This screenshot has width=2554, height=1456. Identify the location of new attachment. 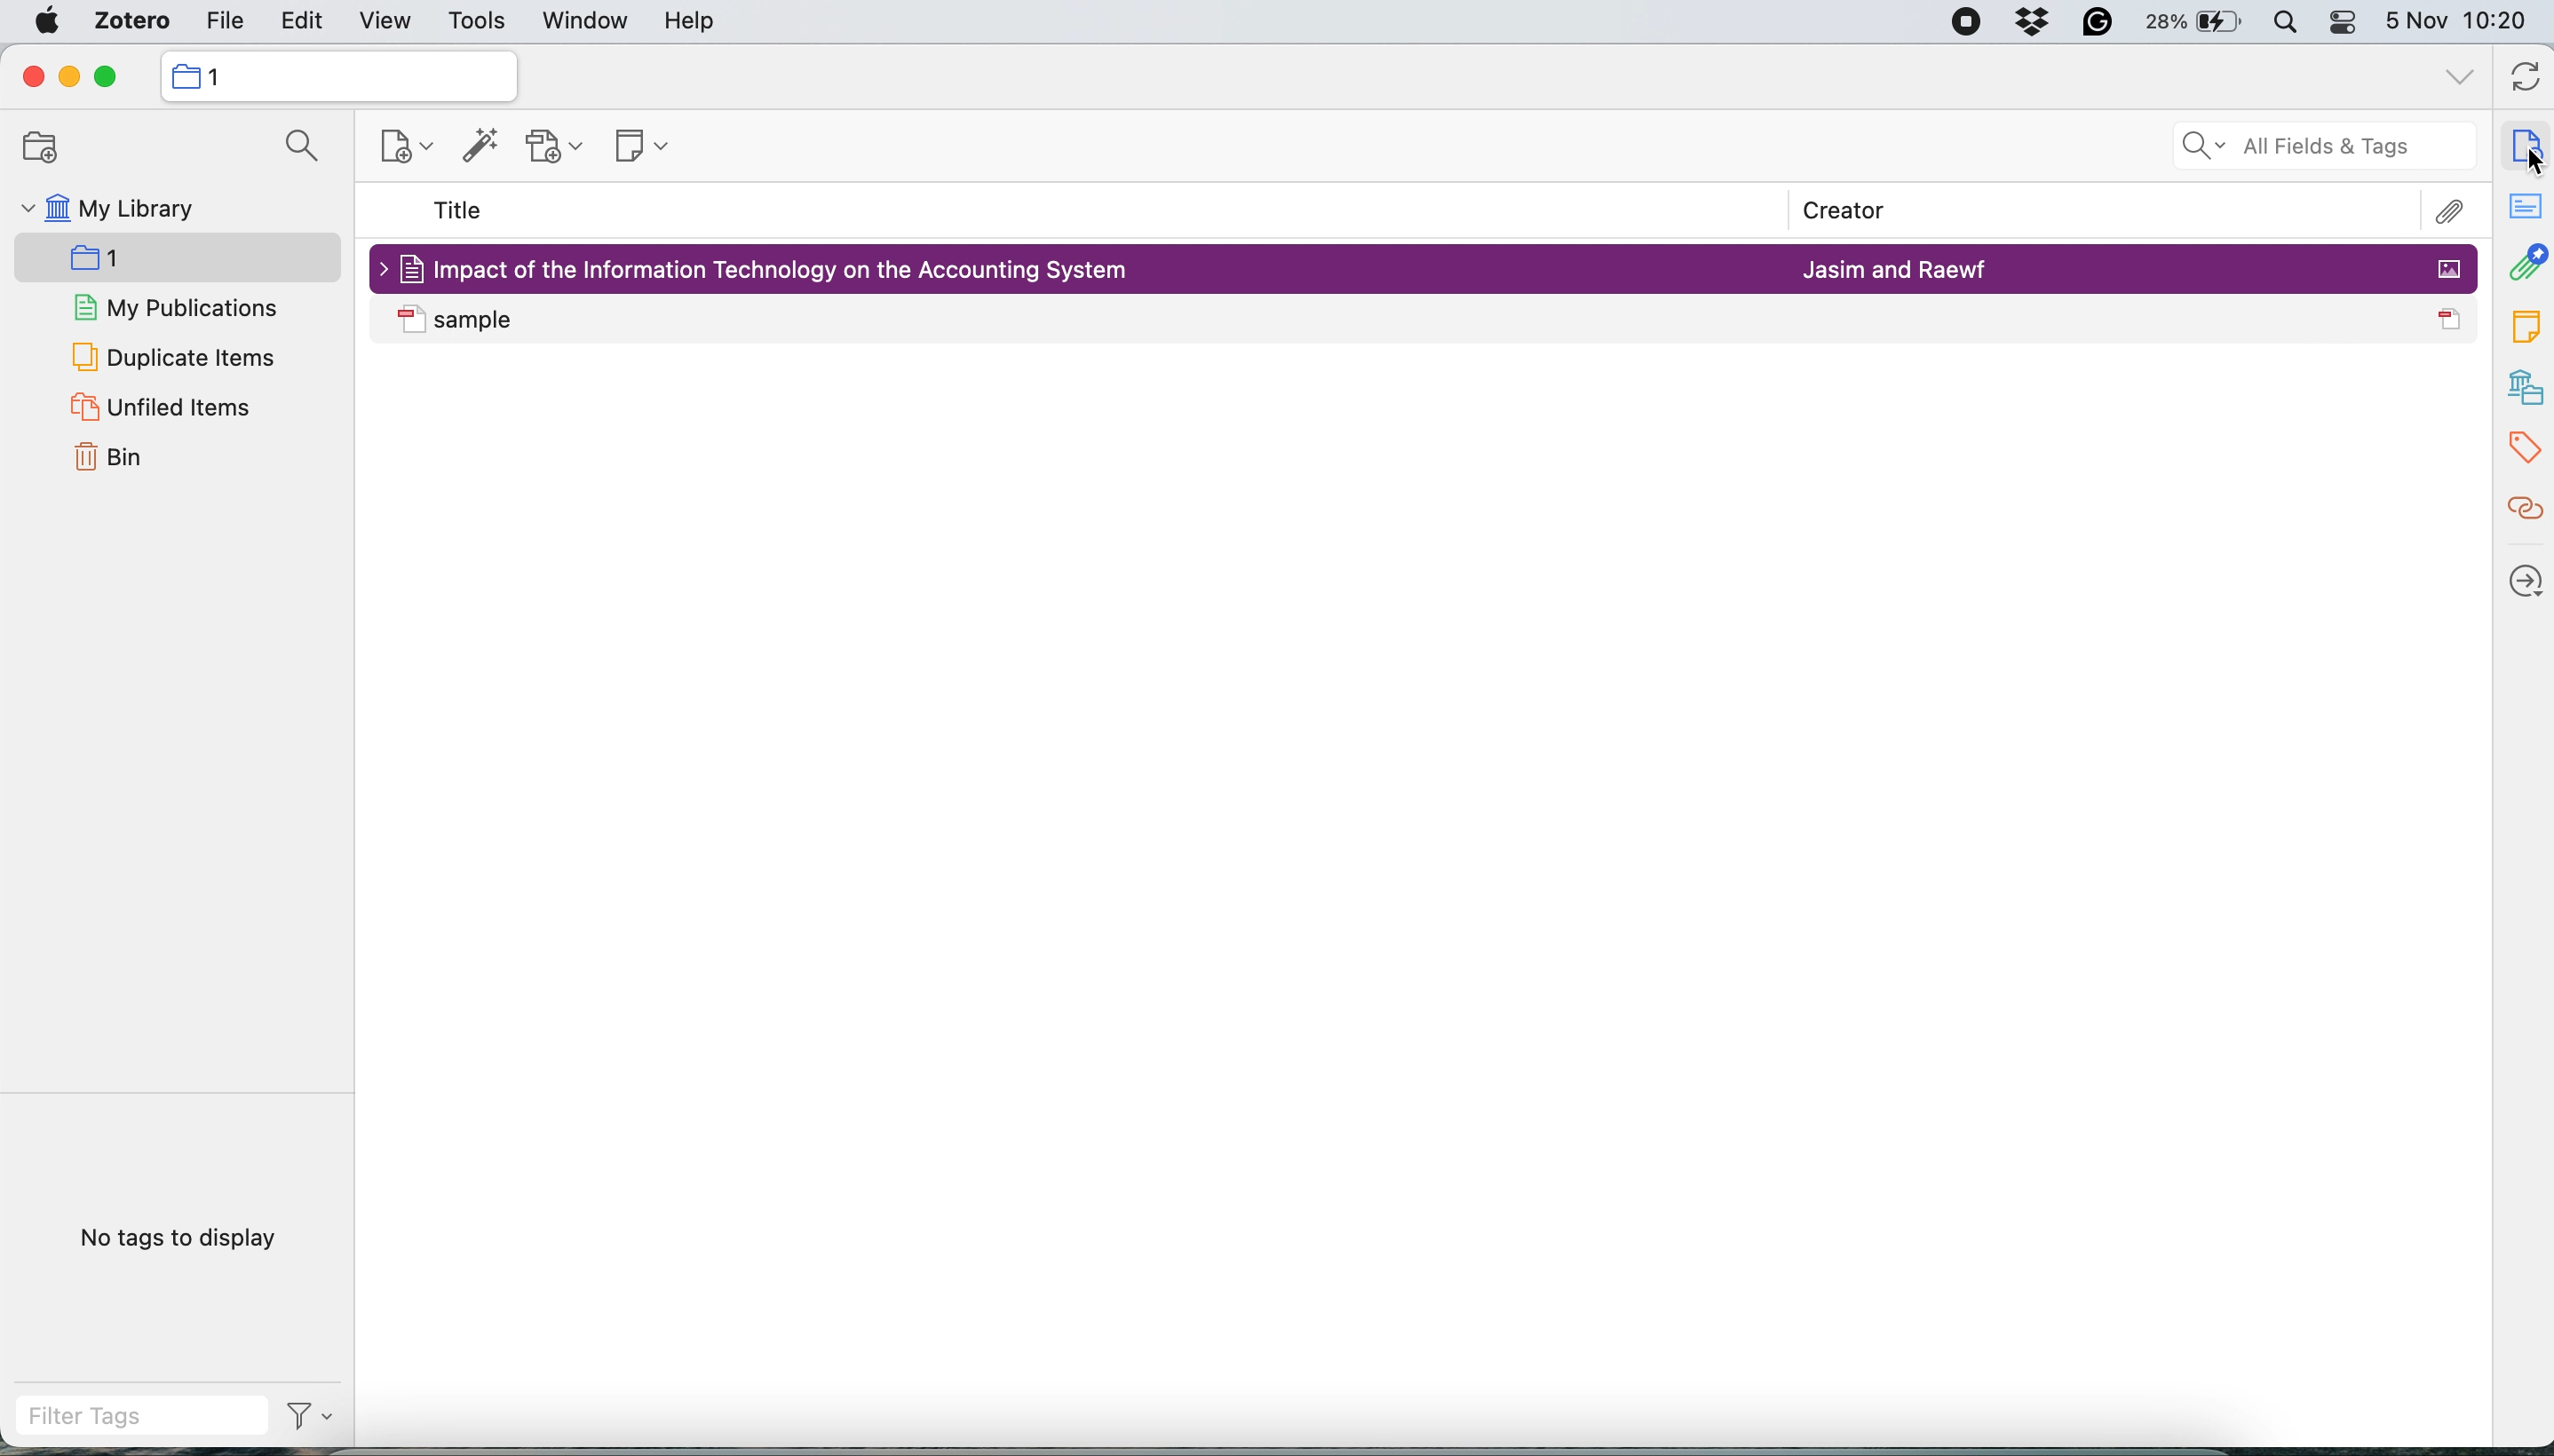
(554, 149).